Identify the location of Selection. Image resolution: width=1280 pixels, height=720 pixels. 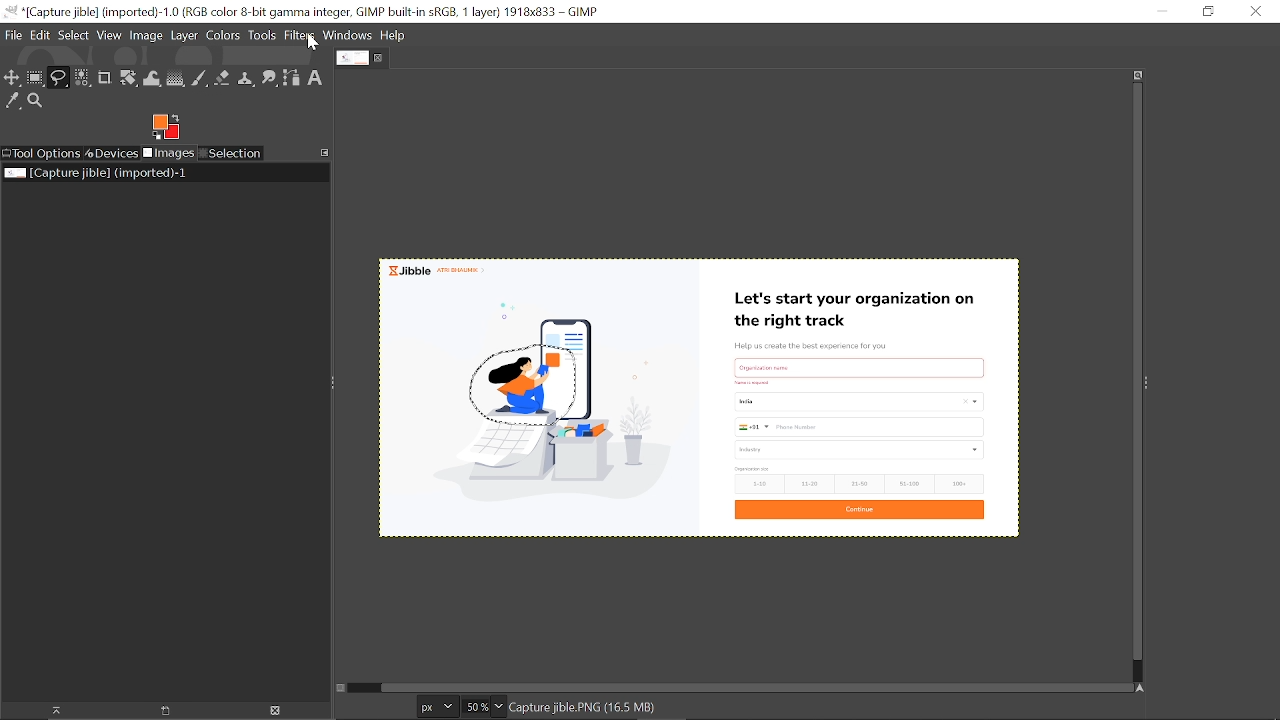
(230, 154).